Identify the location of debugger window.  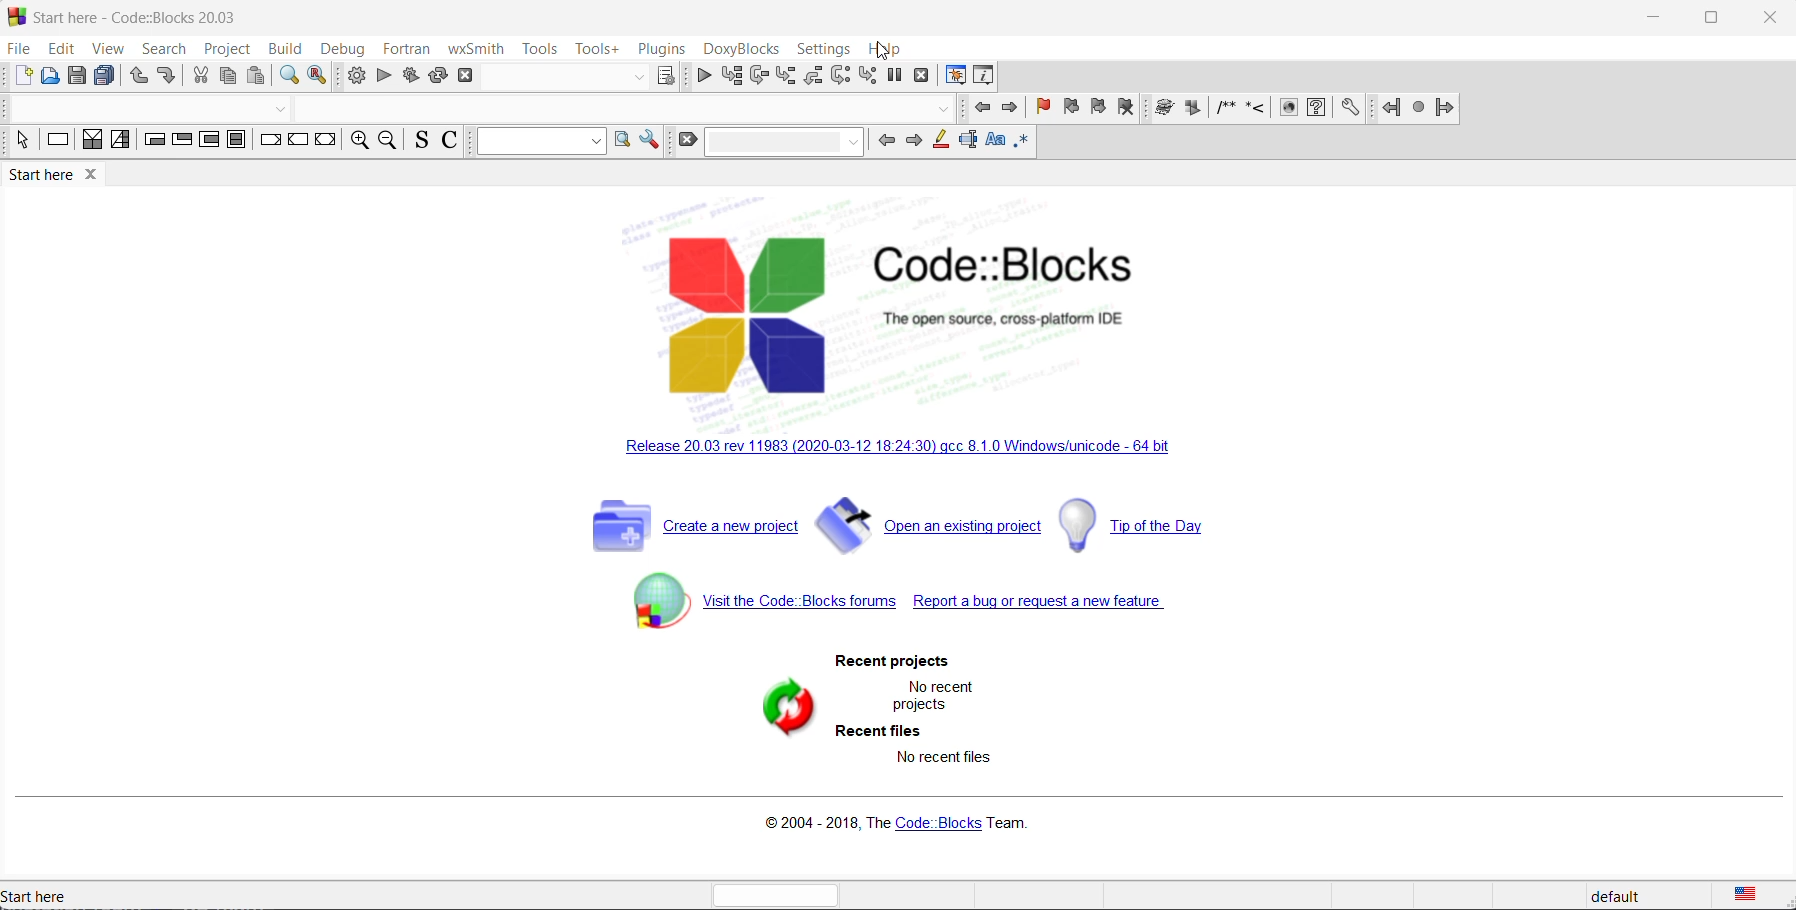
(954, 75).